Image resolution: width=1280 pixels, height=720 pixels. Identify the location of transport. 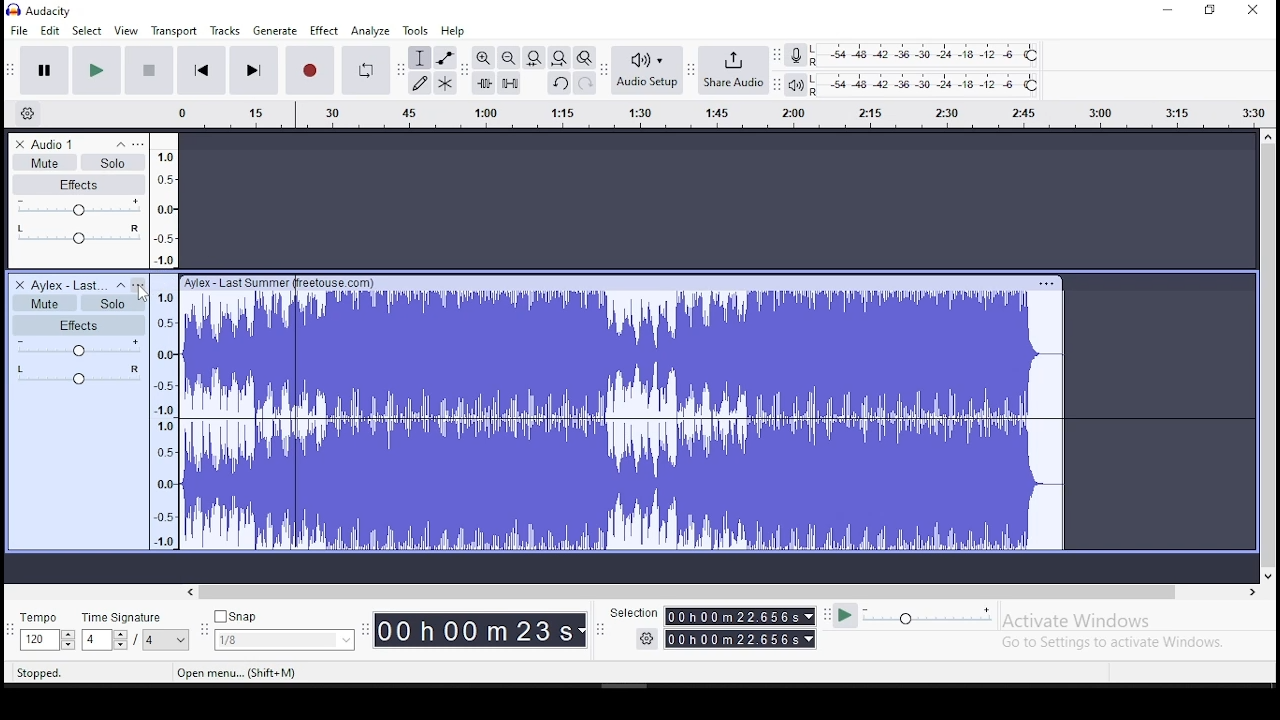
(174, 30).